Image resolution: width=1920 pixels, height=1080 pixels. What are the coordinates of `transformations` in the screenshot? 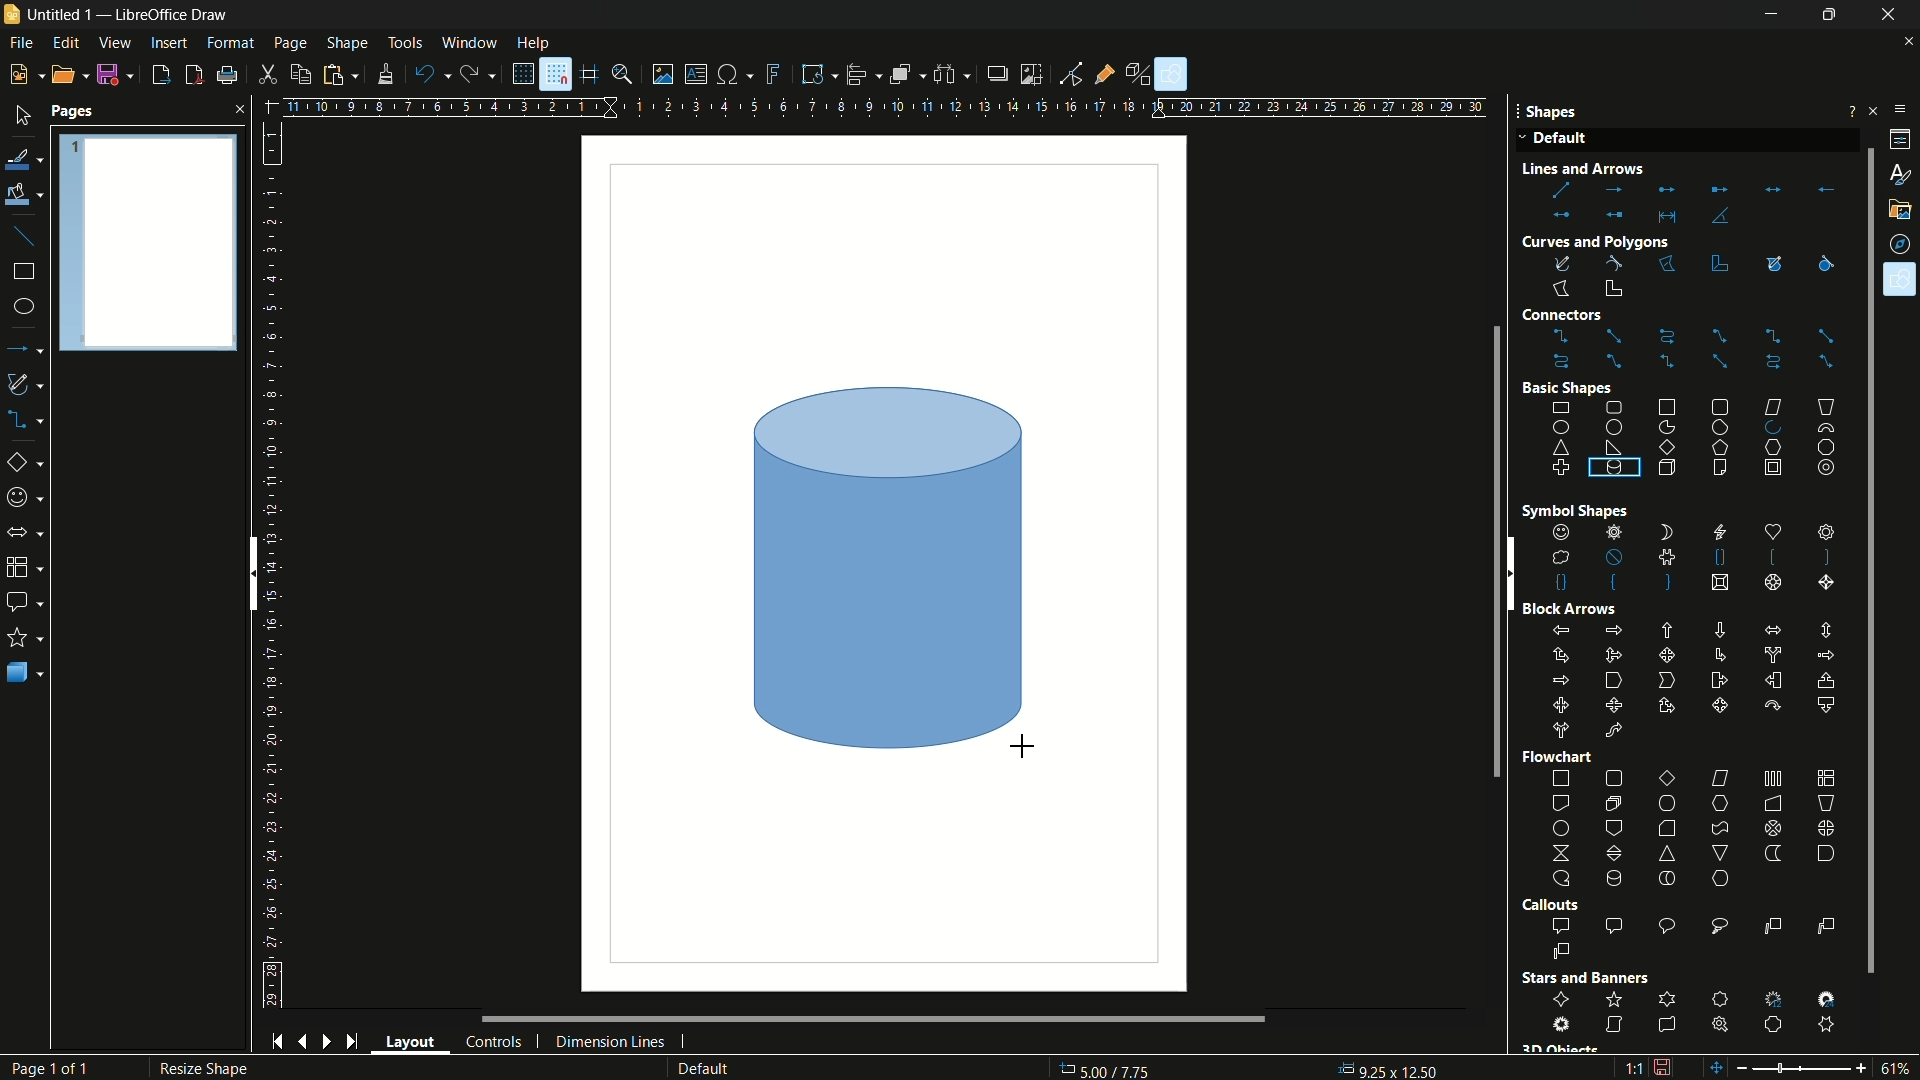 It's located at (818, 73).